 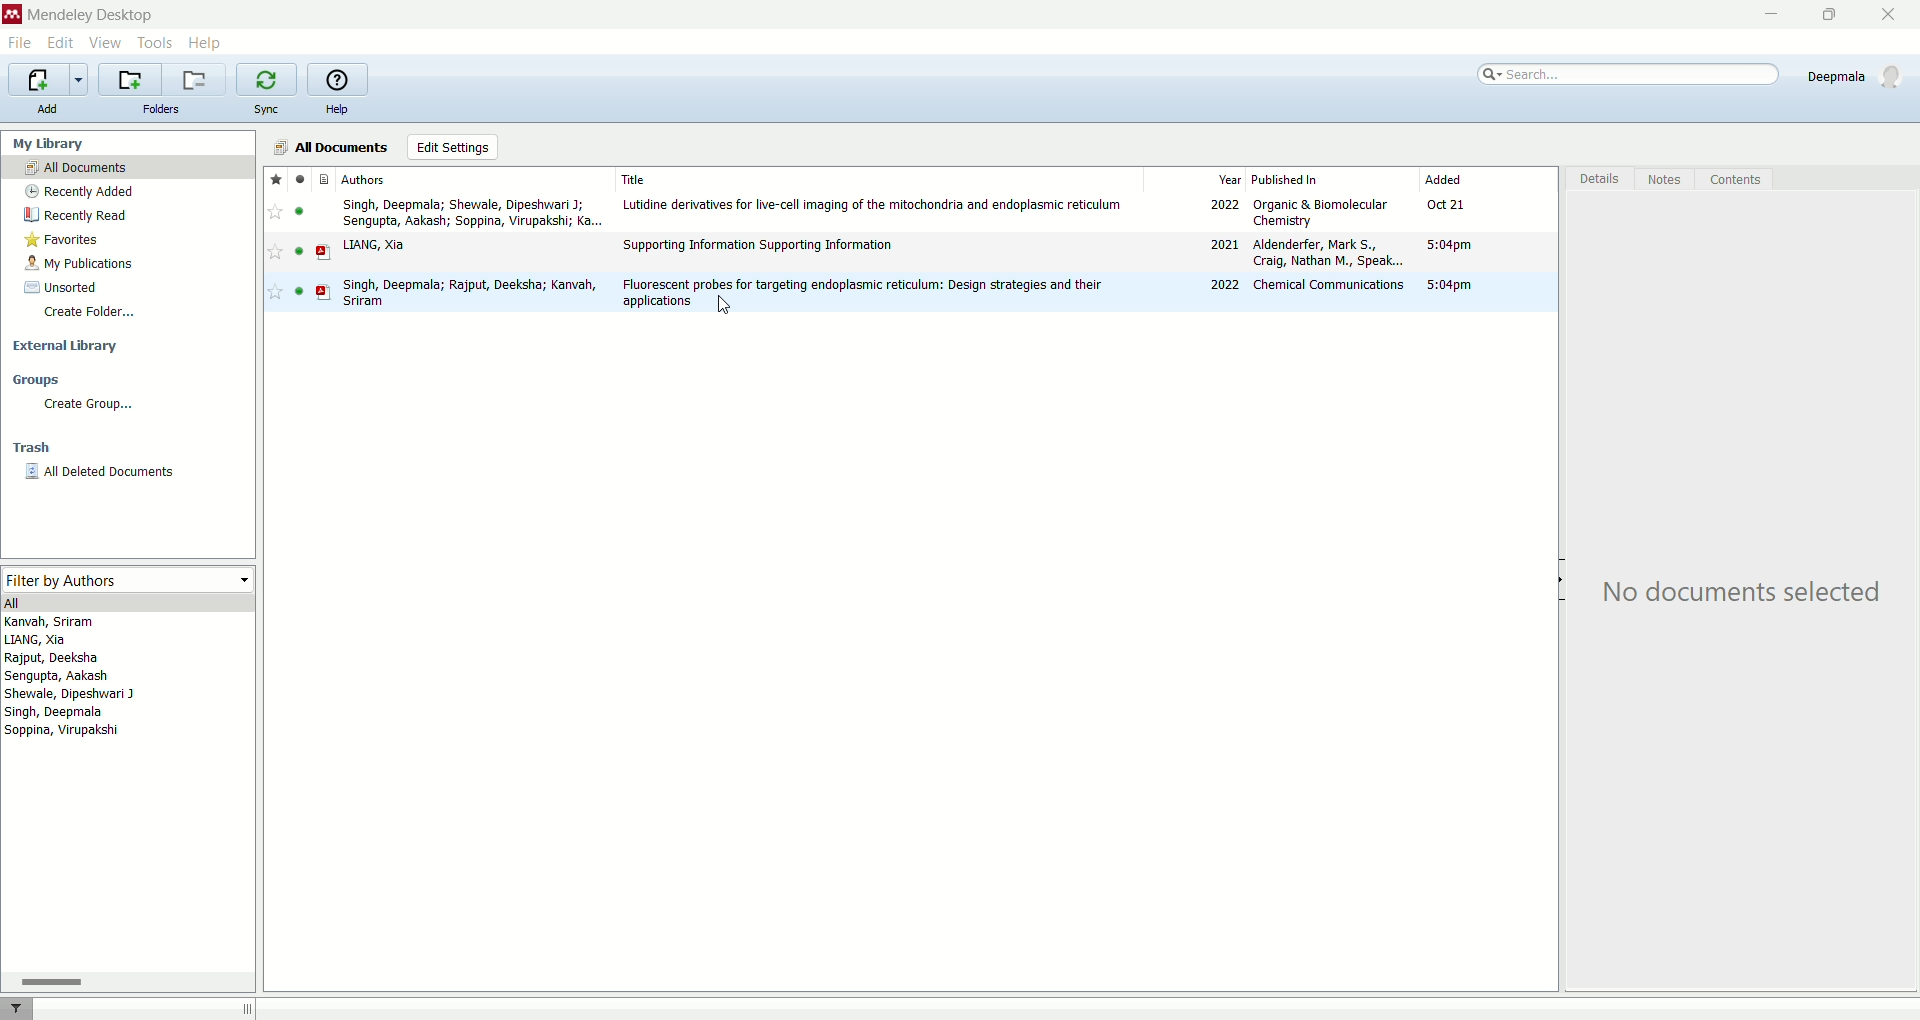 I want to click on favorite, so click(x=275, y=178).